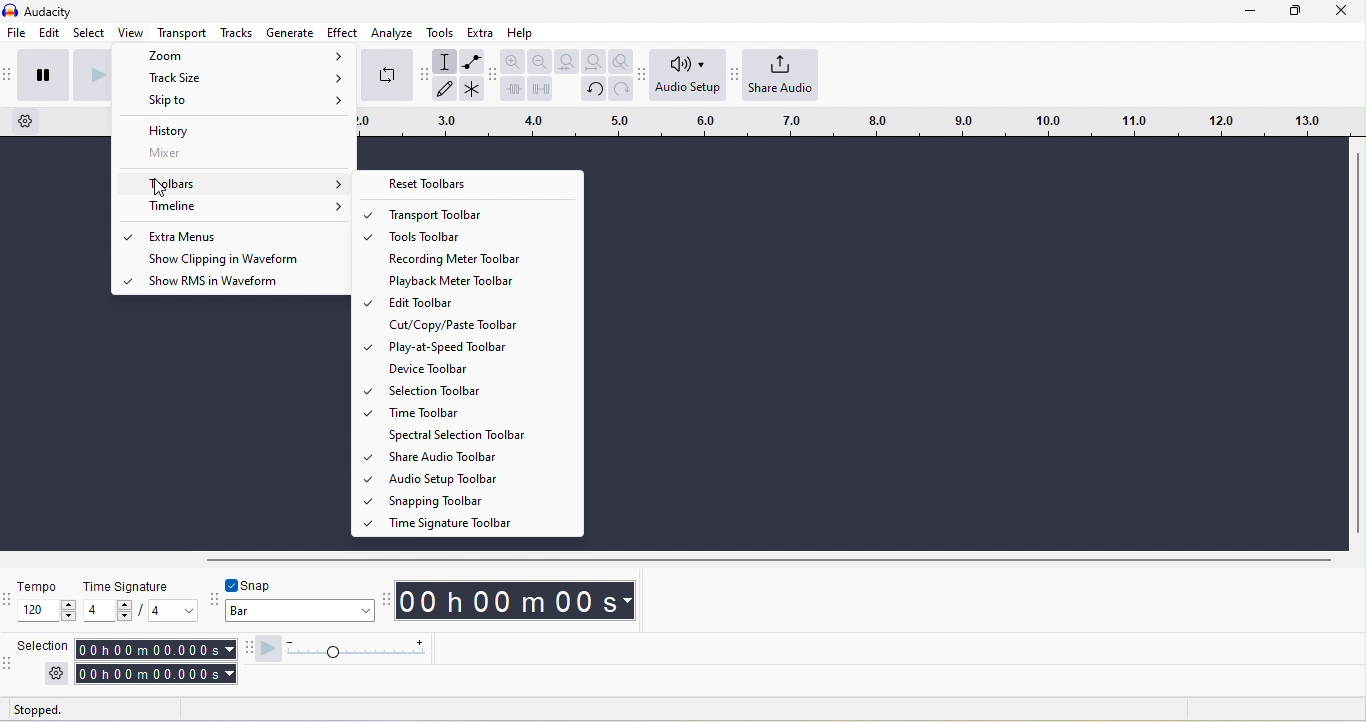 The width and height of the screenshot is (1366, 722). I want to click on selection settings, so click(57, 674).